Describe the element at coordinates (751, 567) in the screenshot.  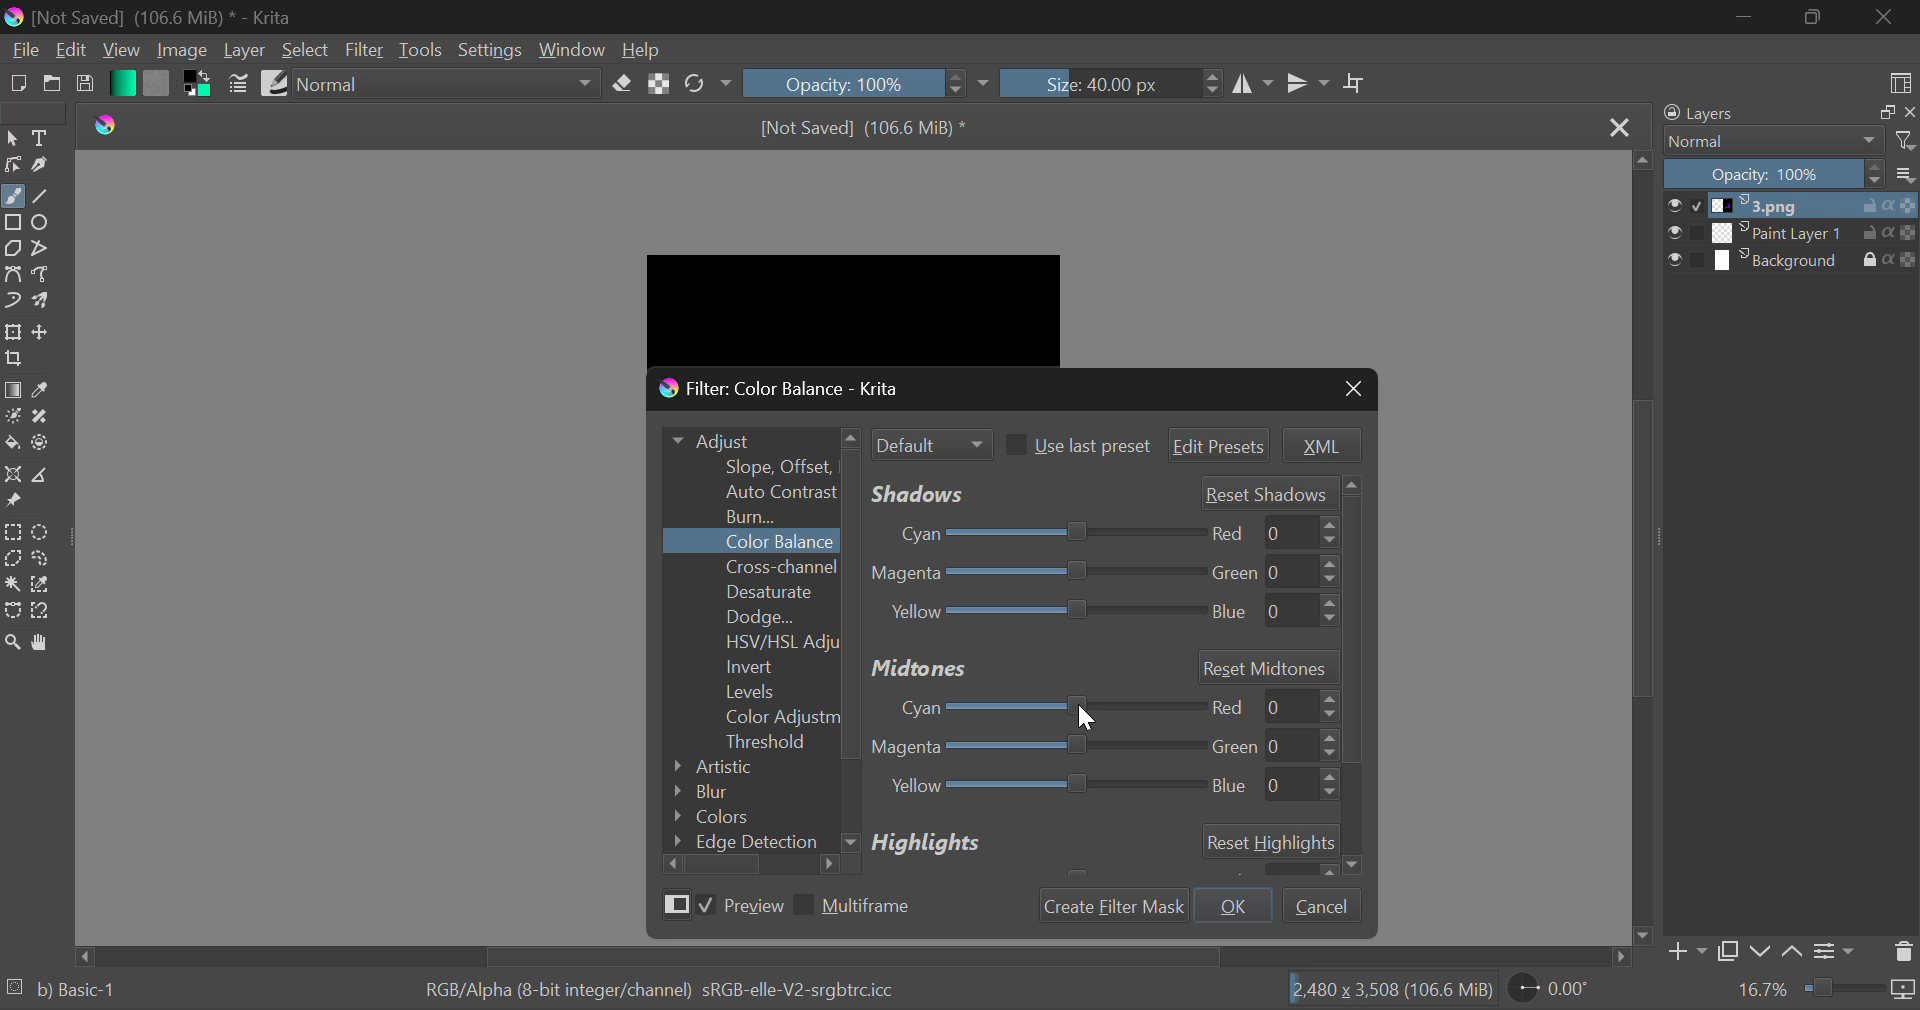
I see `Cross-channel` at that location.